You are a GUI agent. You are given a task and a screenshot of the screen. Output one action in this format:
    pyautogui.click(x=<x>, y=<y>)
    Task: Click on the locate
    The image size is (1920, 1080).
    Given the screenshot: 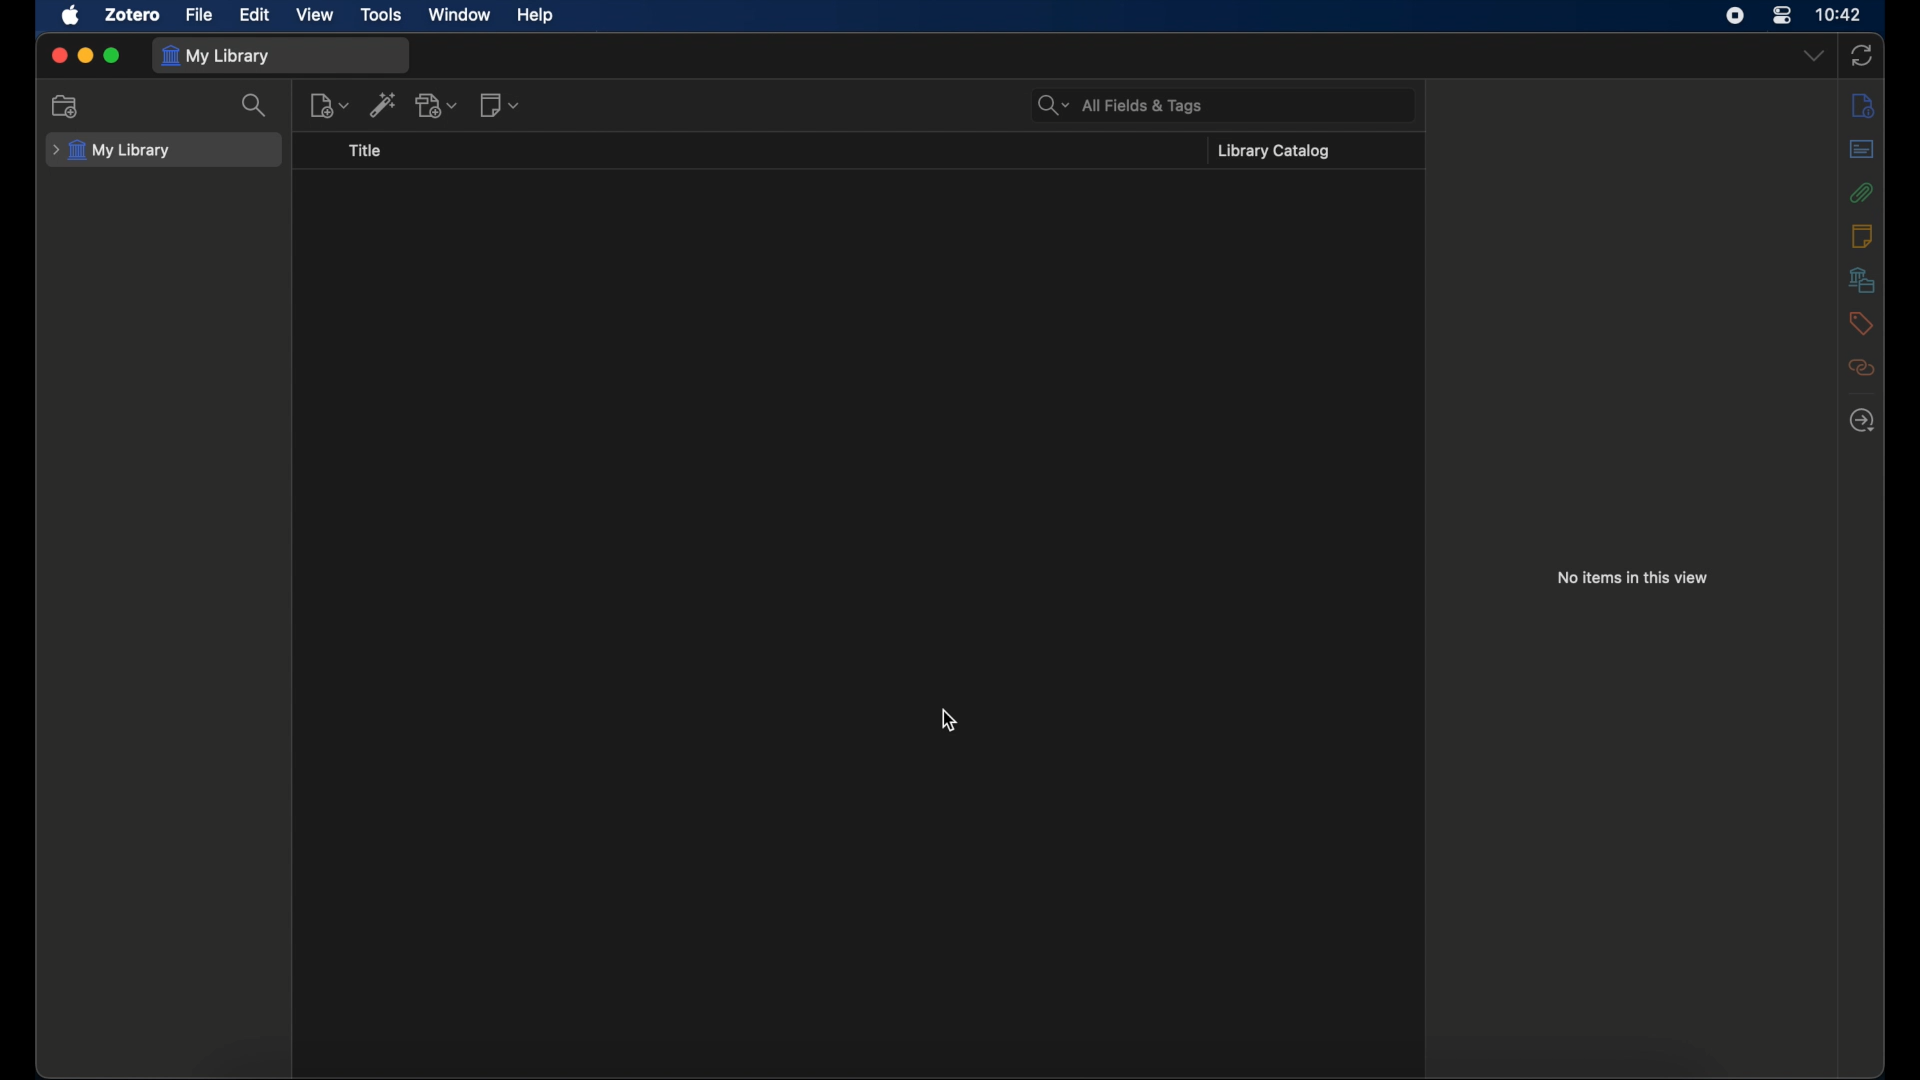 What is the action you would take?
    pyautogui.click(x=1862, y=421)
    